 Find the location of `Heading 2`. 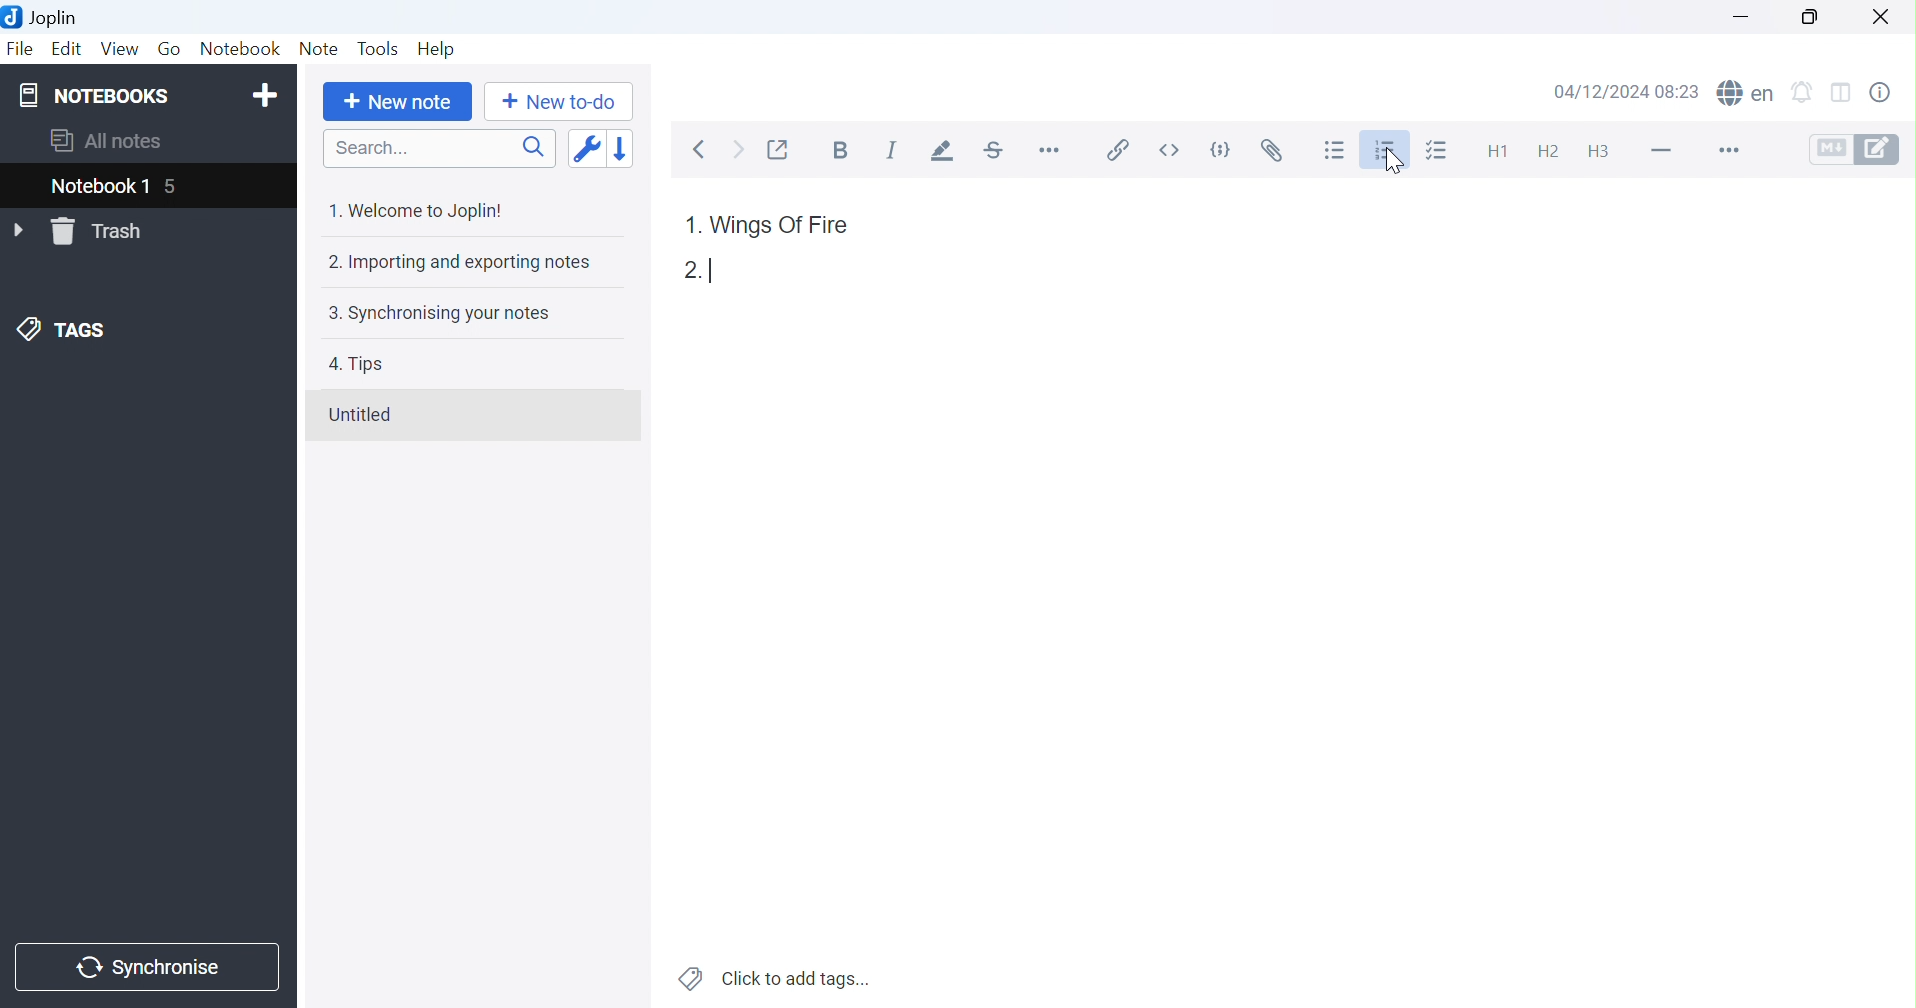

Heading 2 is located at coordinates (1547, 148).